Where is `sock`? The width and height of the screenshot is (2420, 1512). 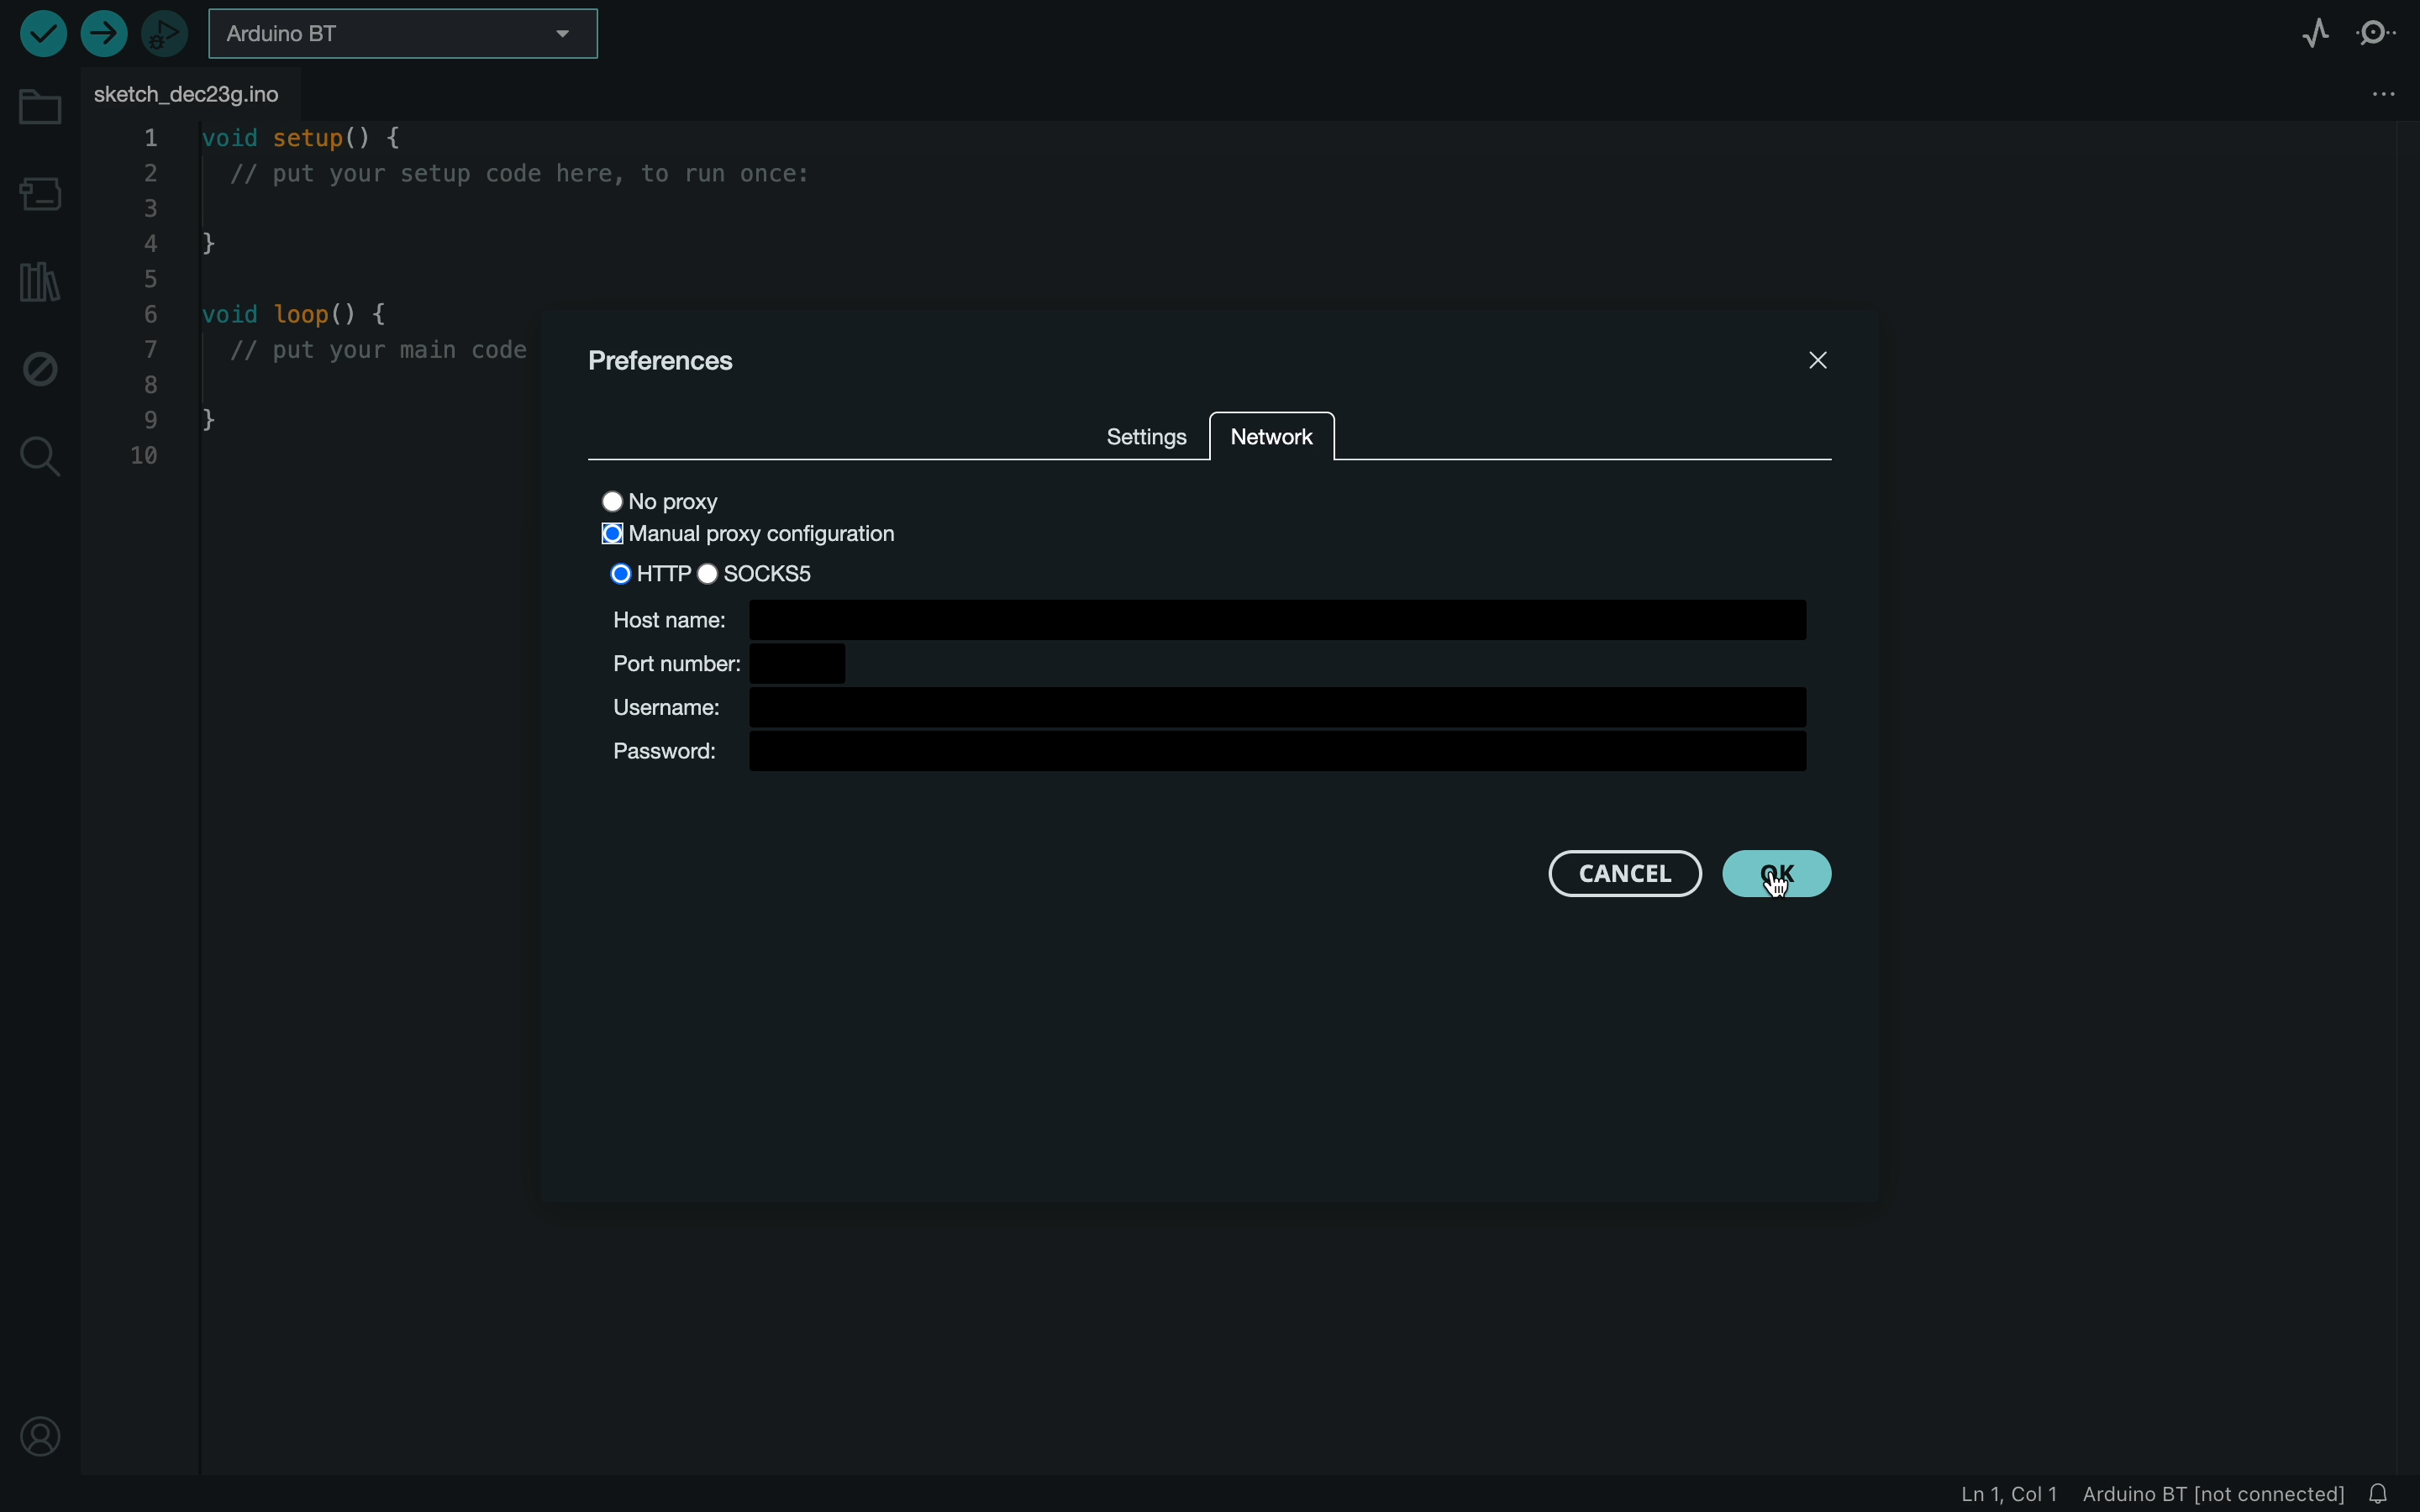
sock is located at coordinates (766, 575).